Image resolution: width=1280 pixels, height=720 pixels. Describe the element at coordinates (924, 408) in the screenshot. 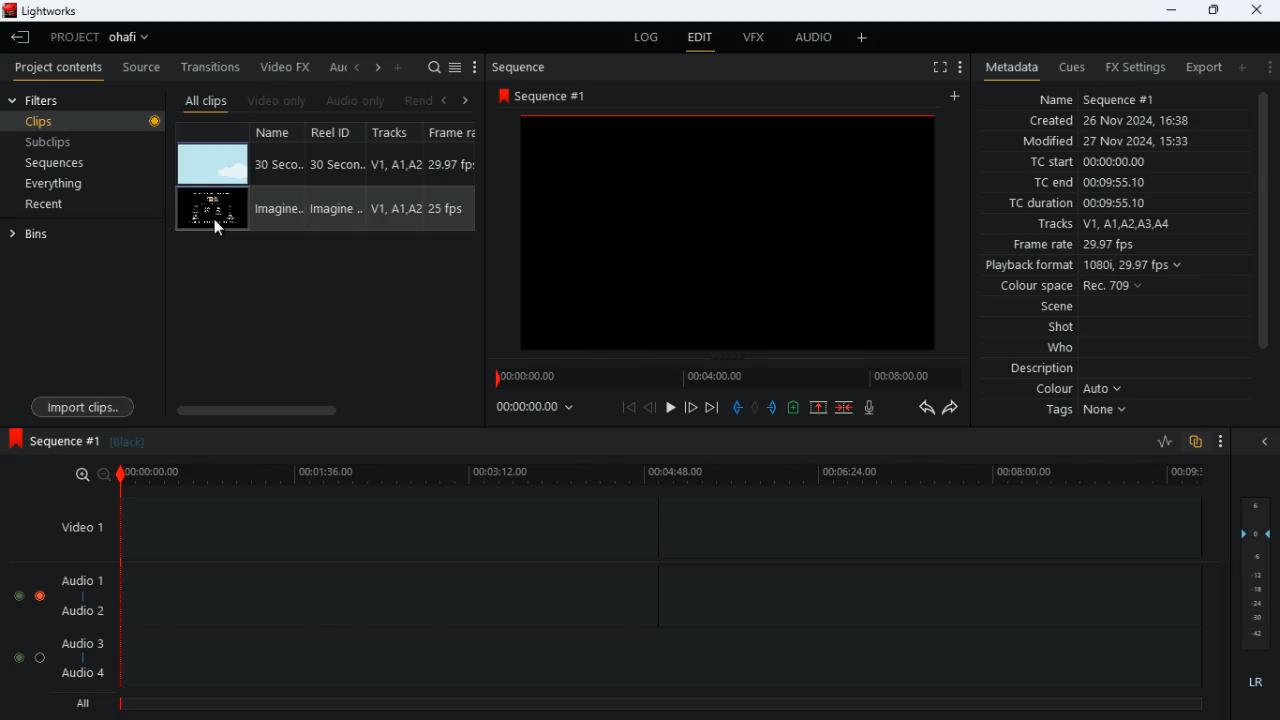

I see `backwards` at that location.